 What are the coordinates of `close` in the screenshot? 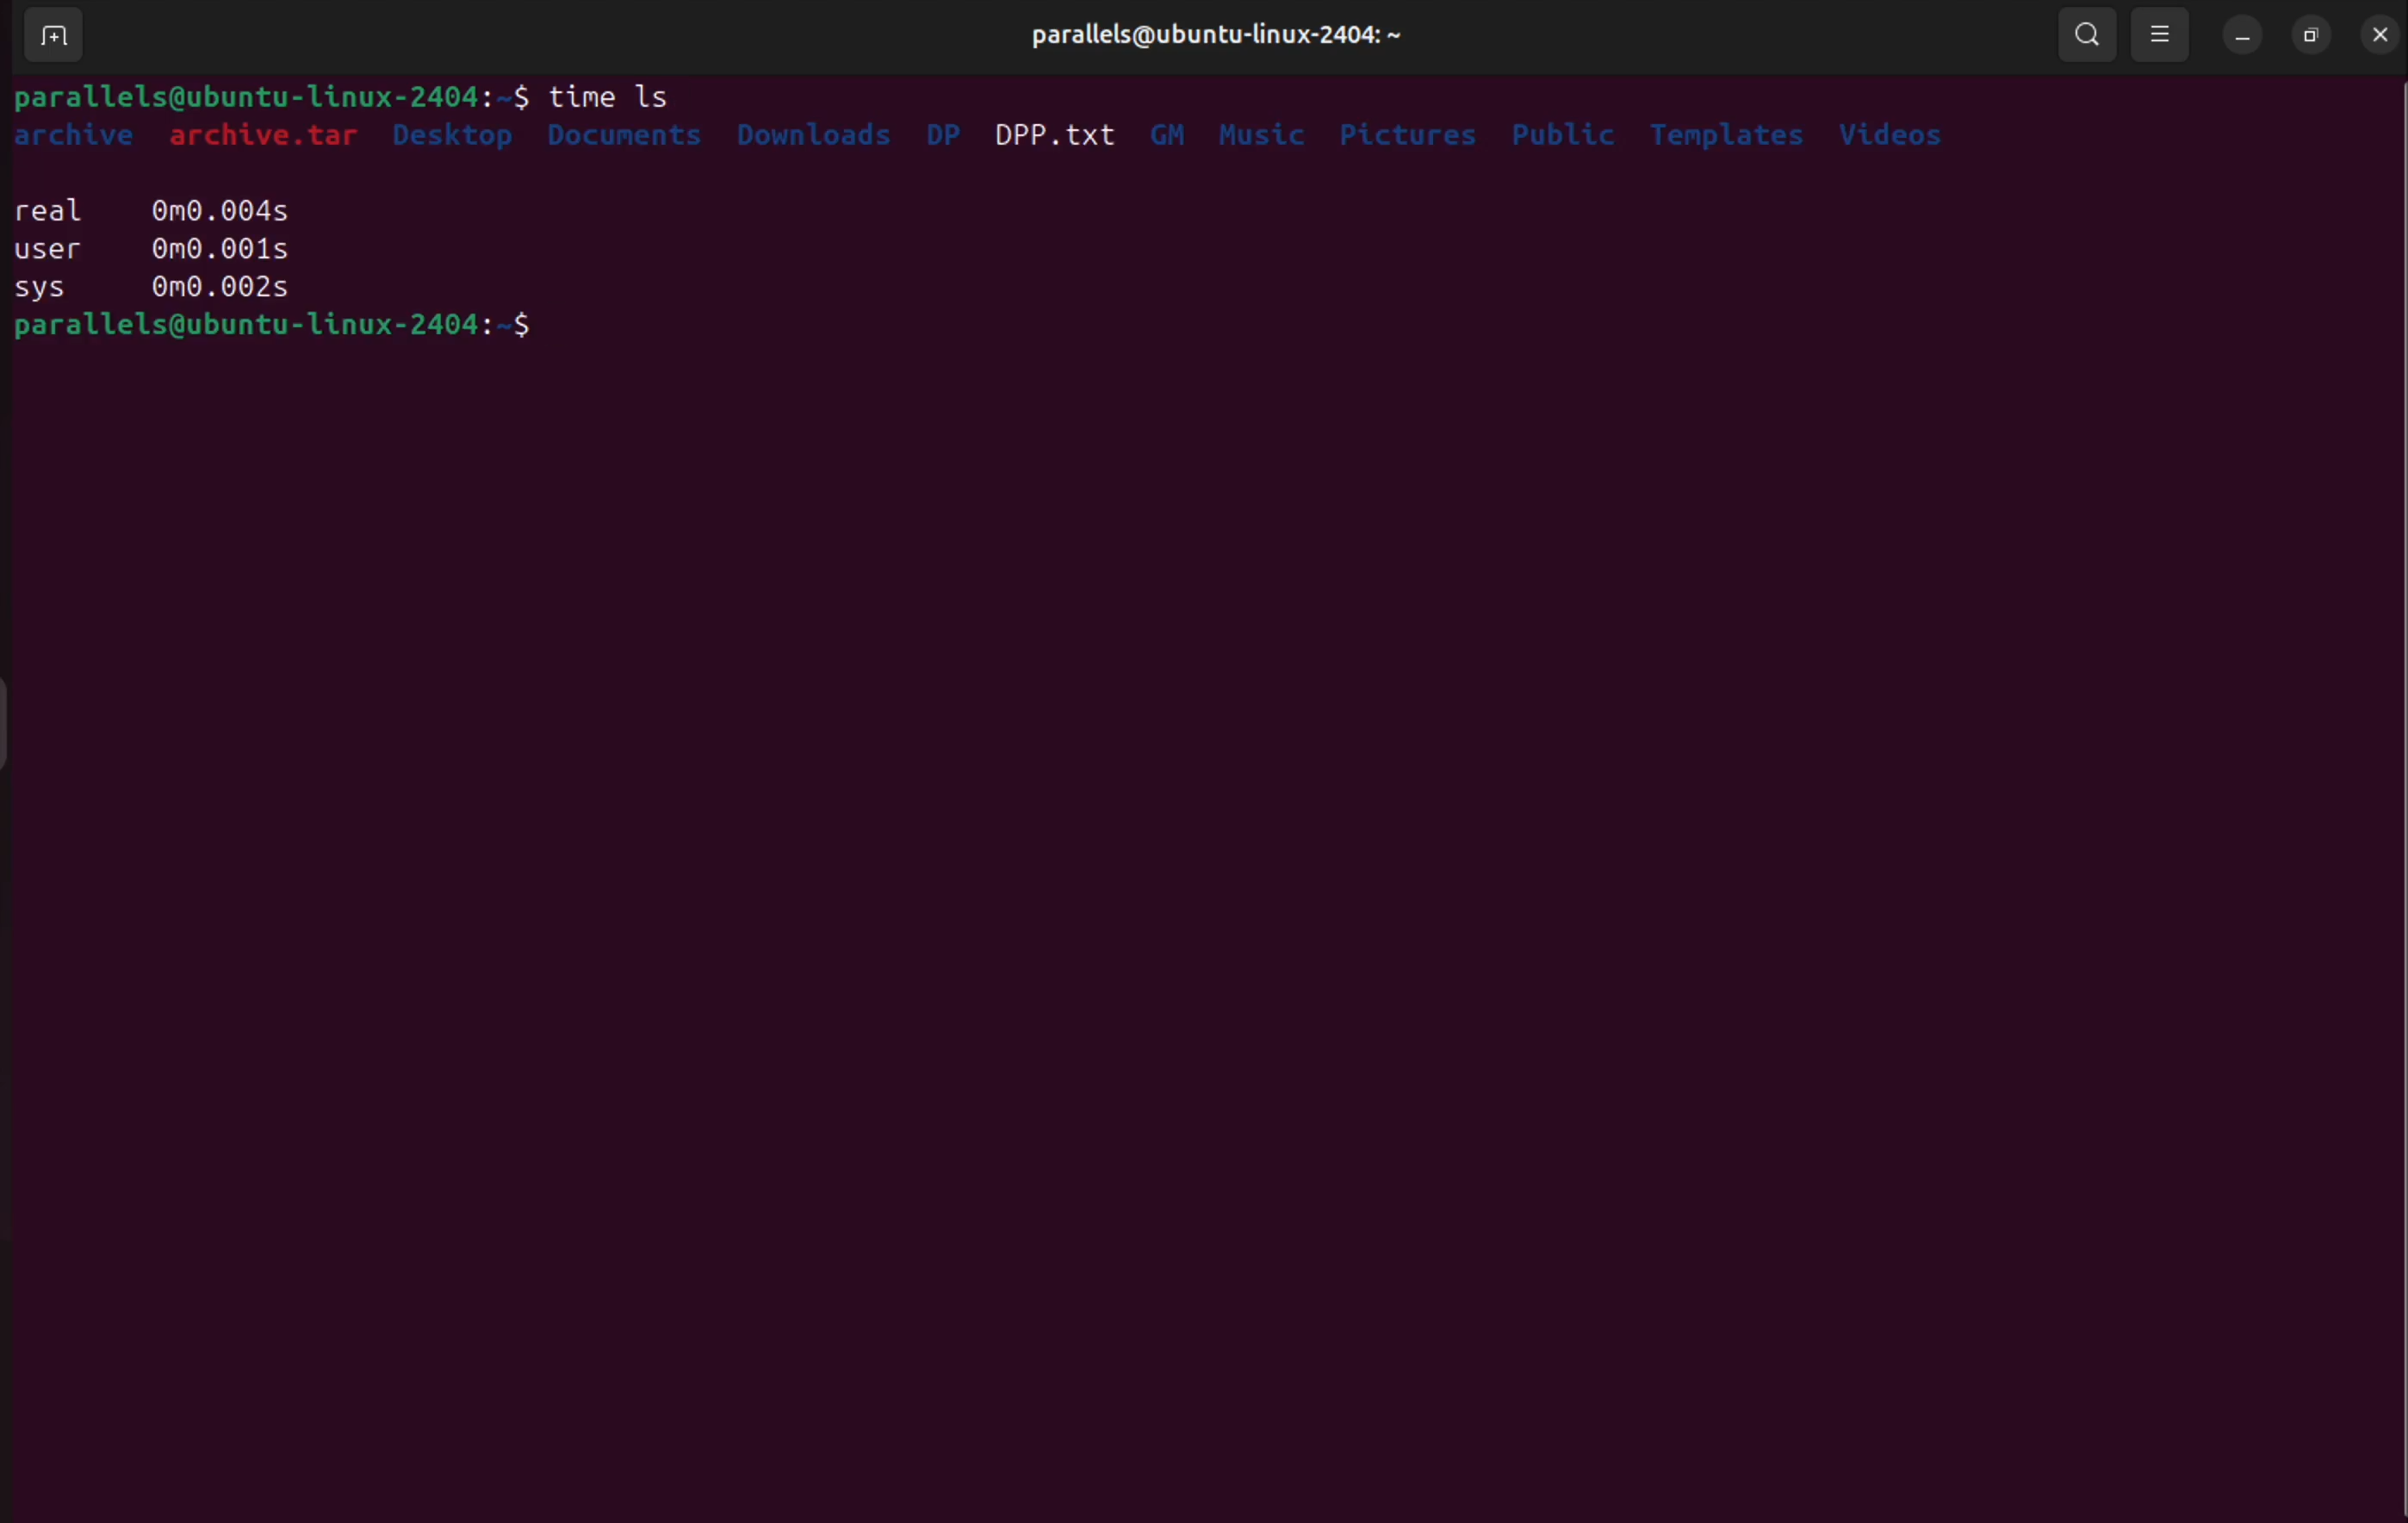 It's located at (2381, 32).